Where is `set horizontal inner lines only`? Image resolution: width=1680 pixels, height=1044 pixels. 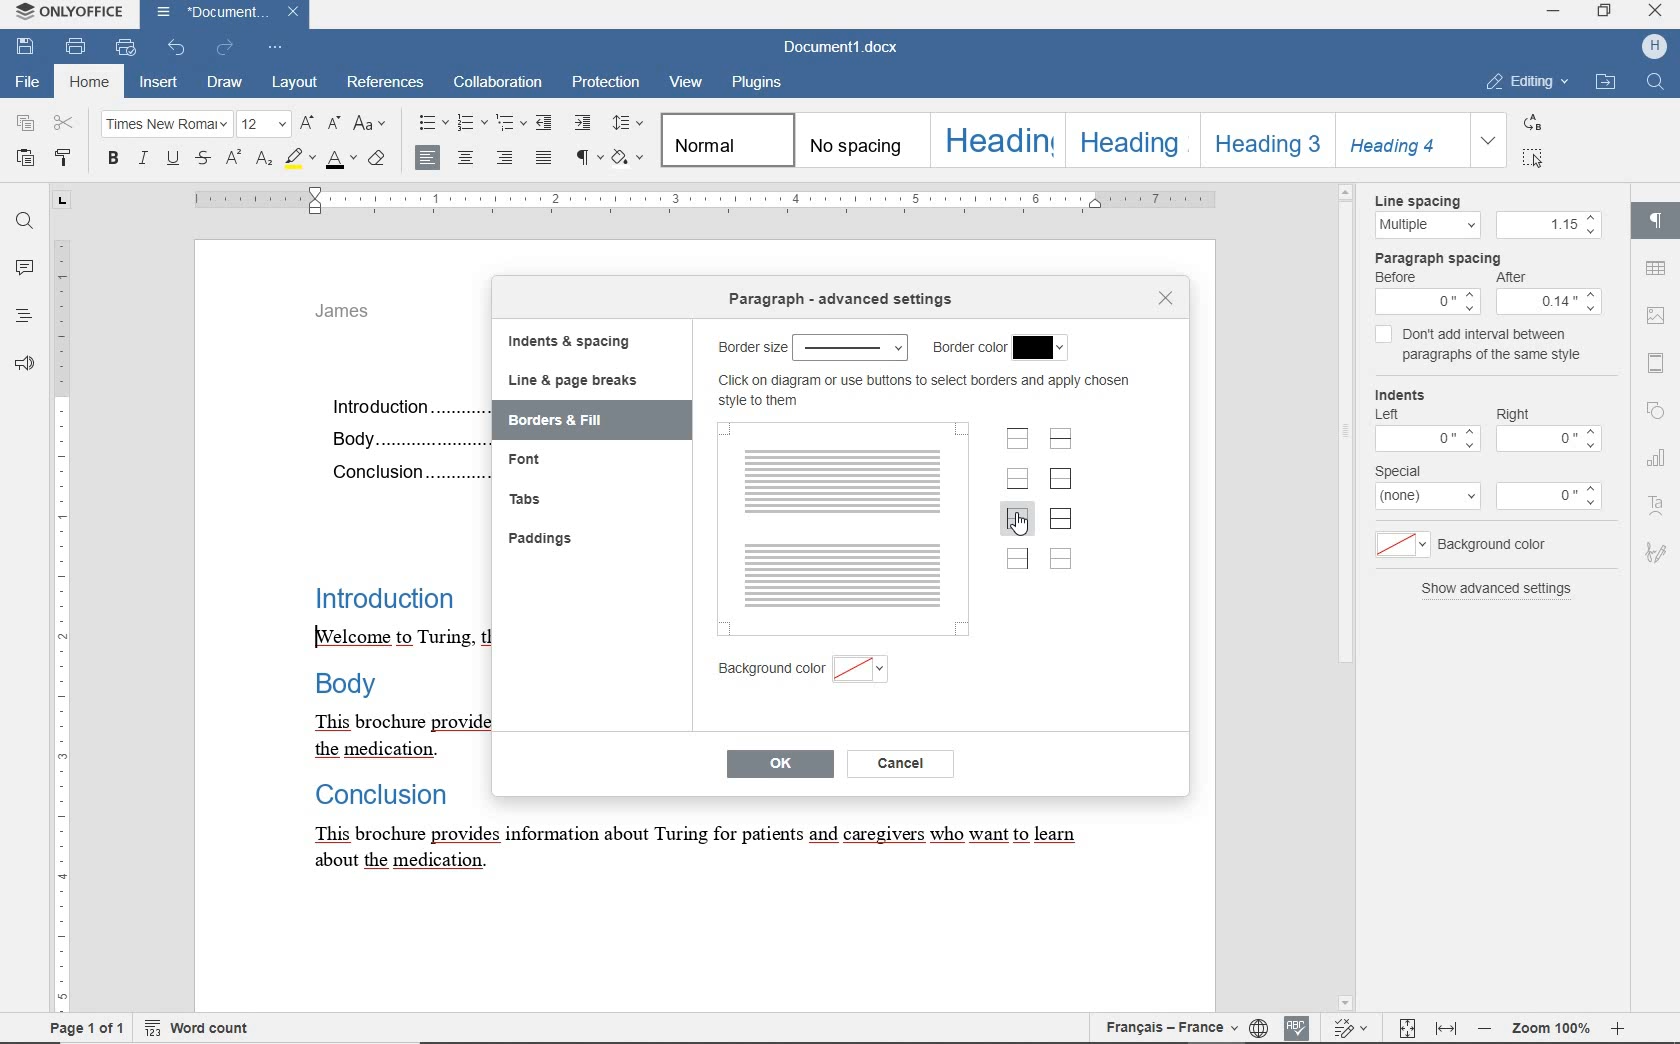
set horizontal inner lines only is located at coordinates (1061, 441).